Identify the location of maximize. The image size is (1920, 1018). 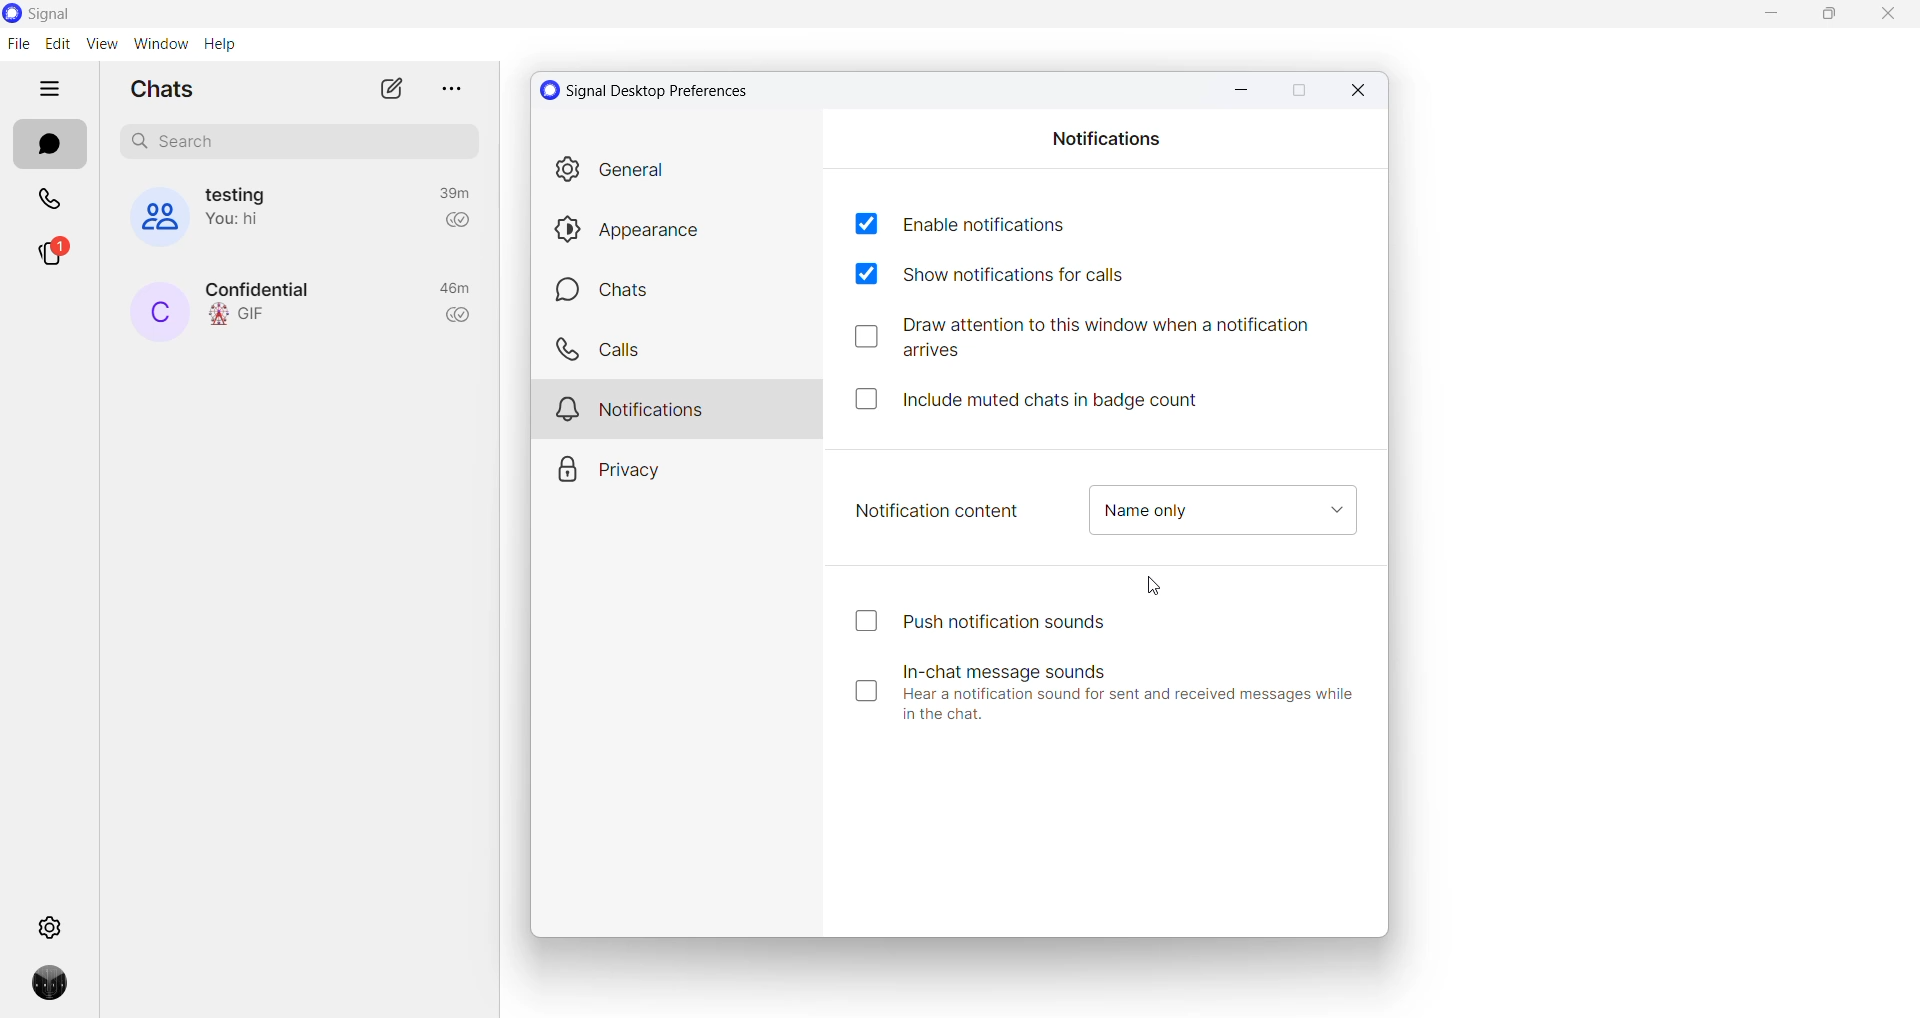
(1829, 18).